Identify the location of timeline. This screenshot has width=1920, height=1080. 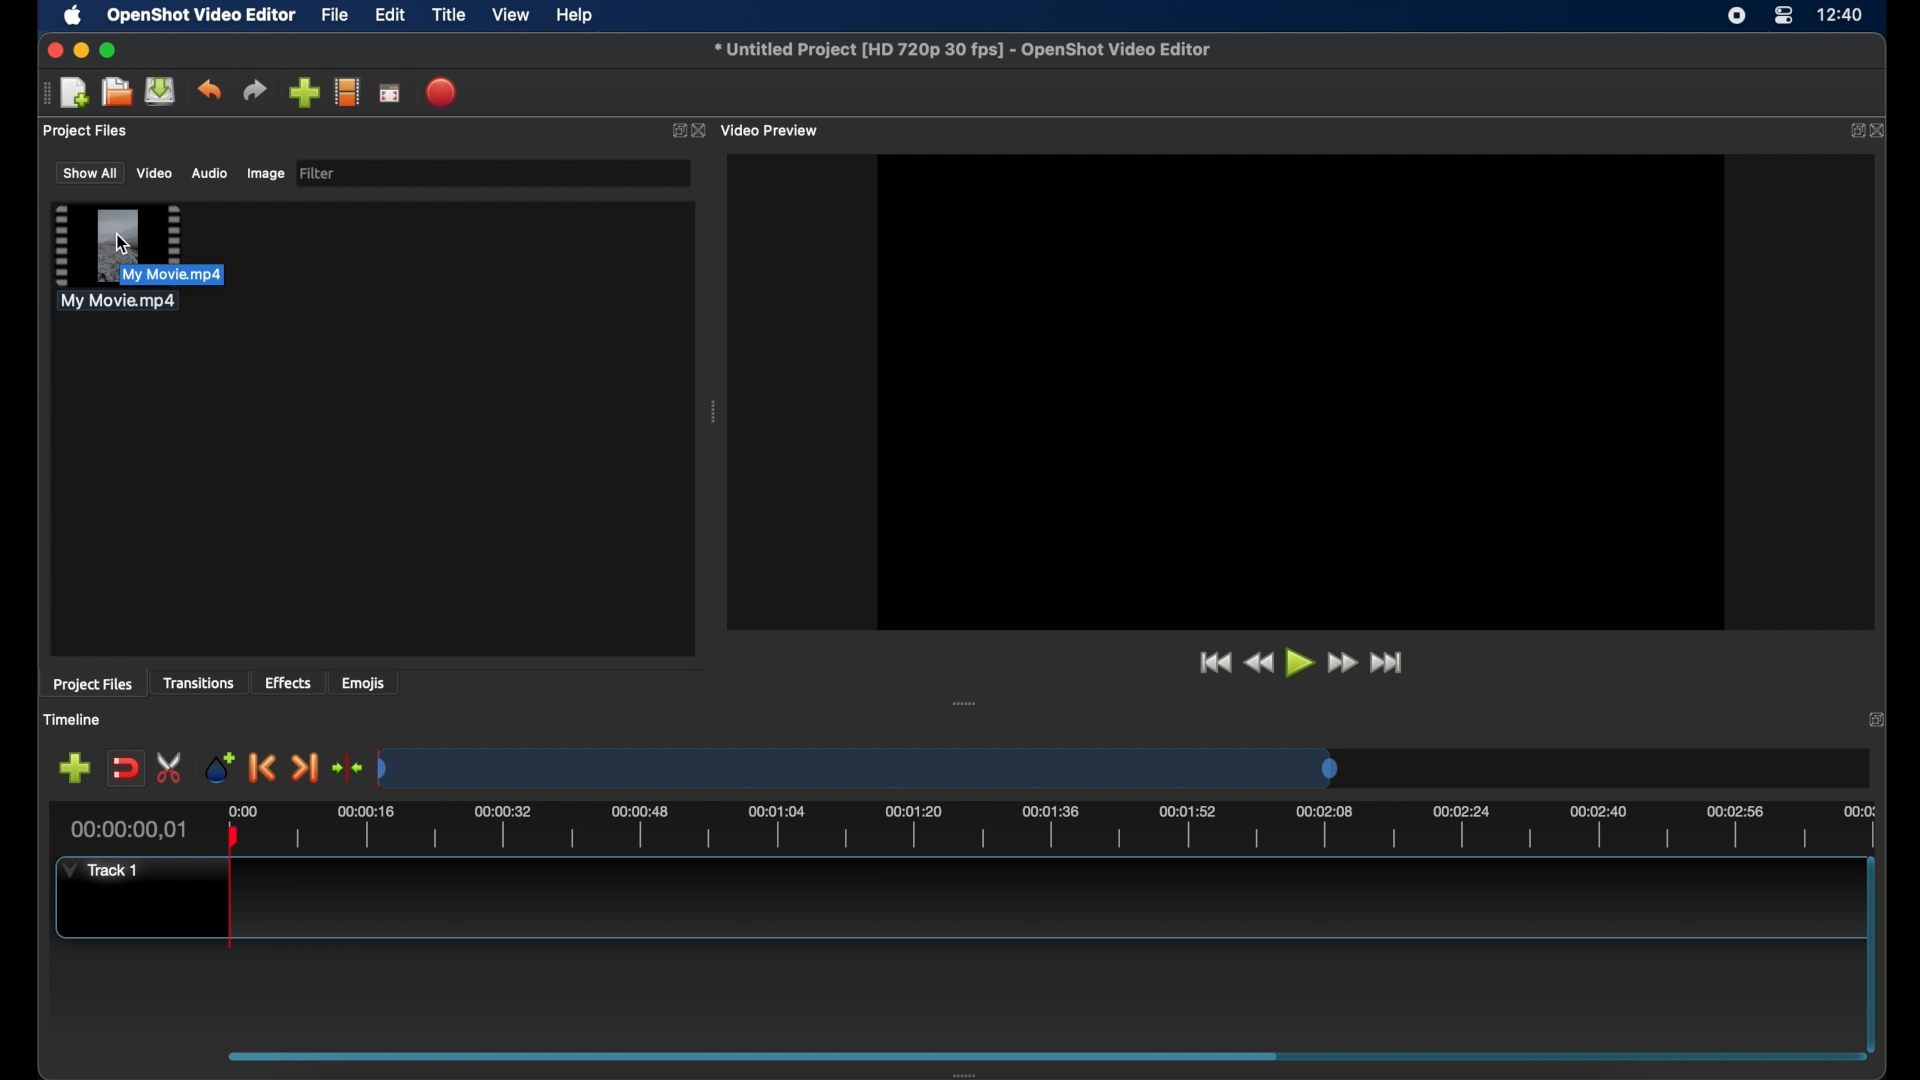
(75, 721).